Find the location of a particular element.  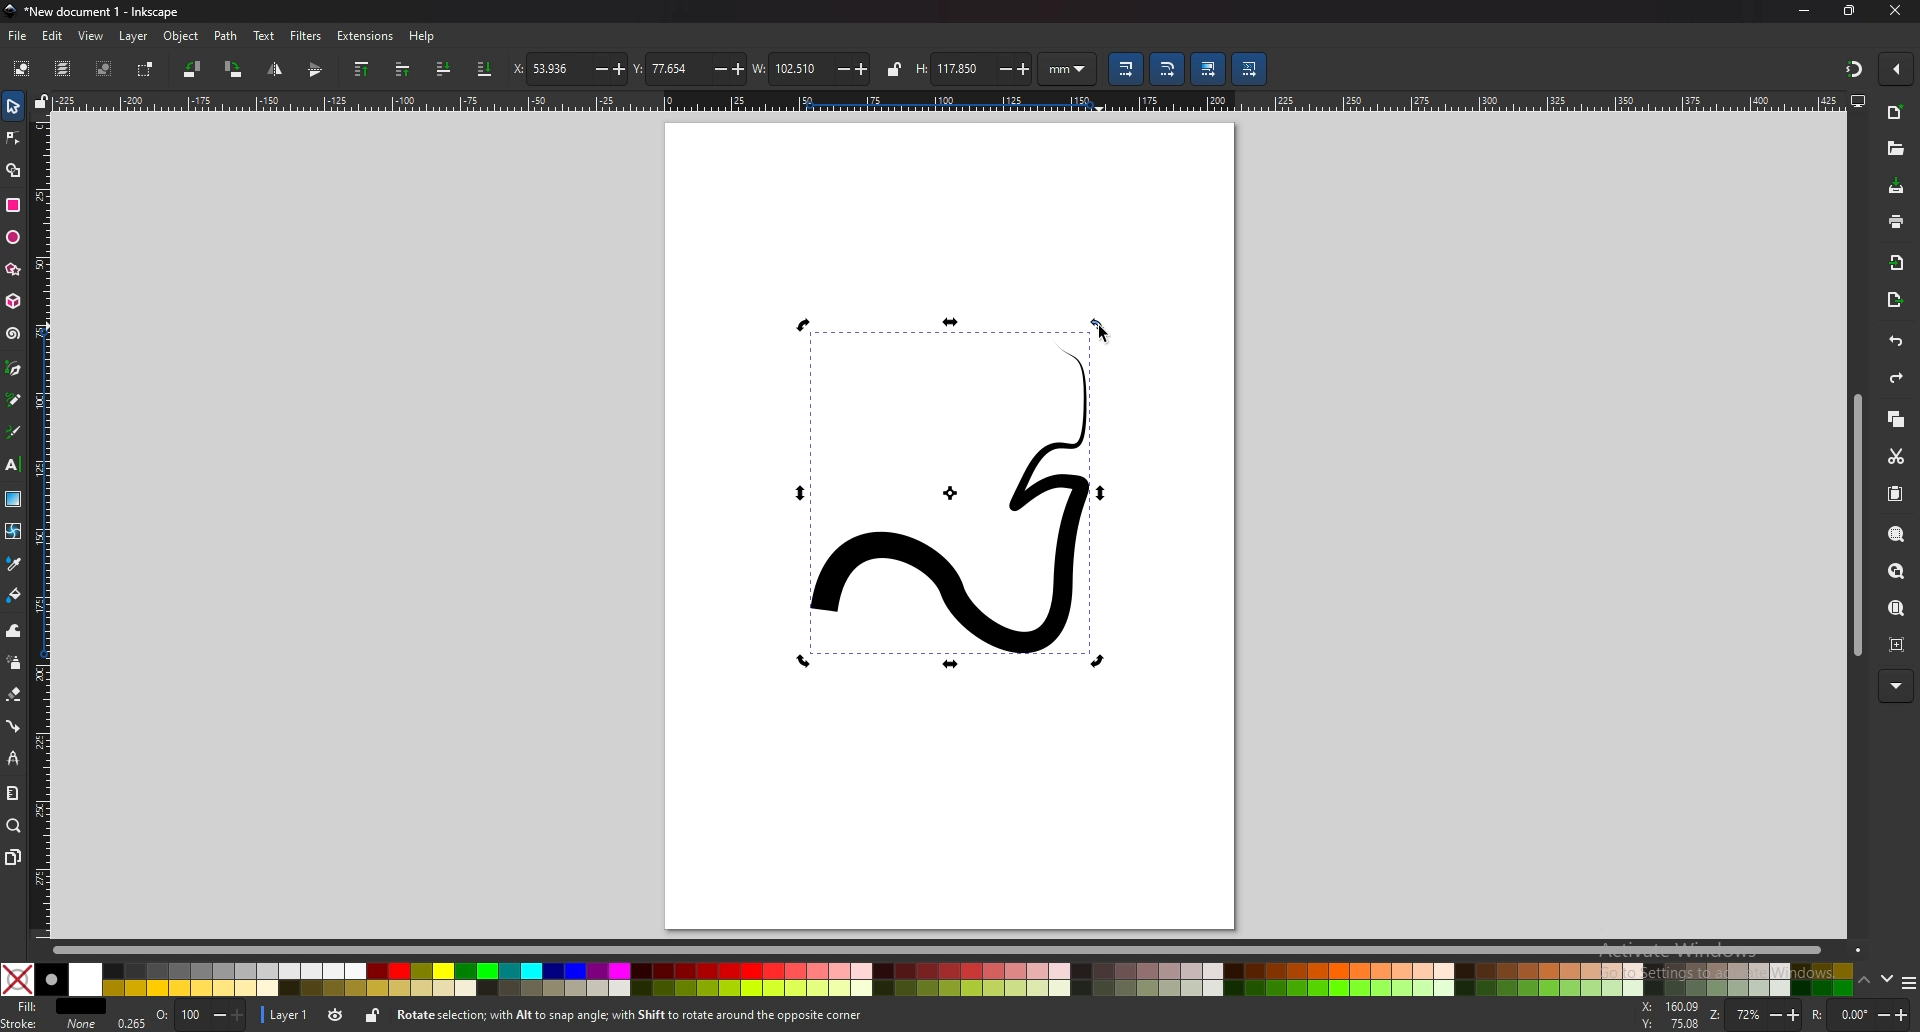

MORE is located at coordinates (1895, 684).